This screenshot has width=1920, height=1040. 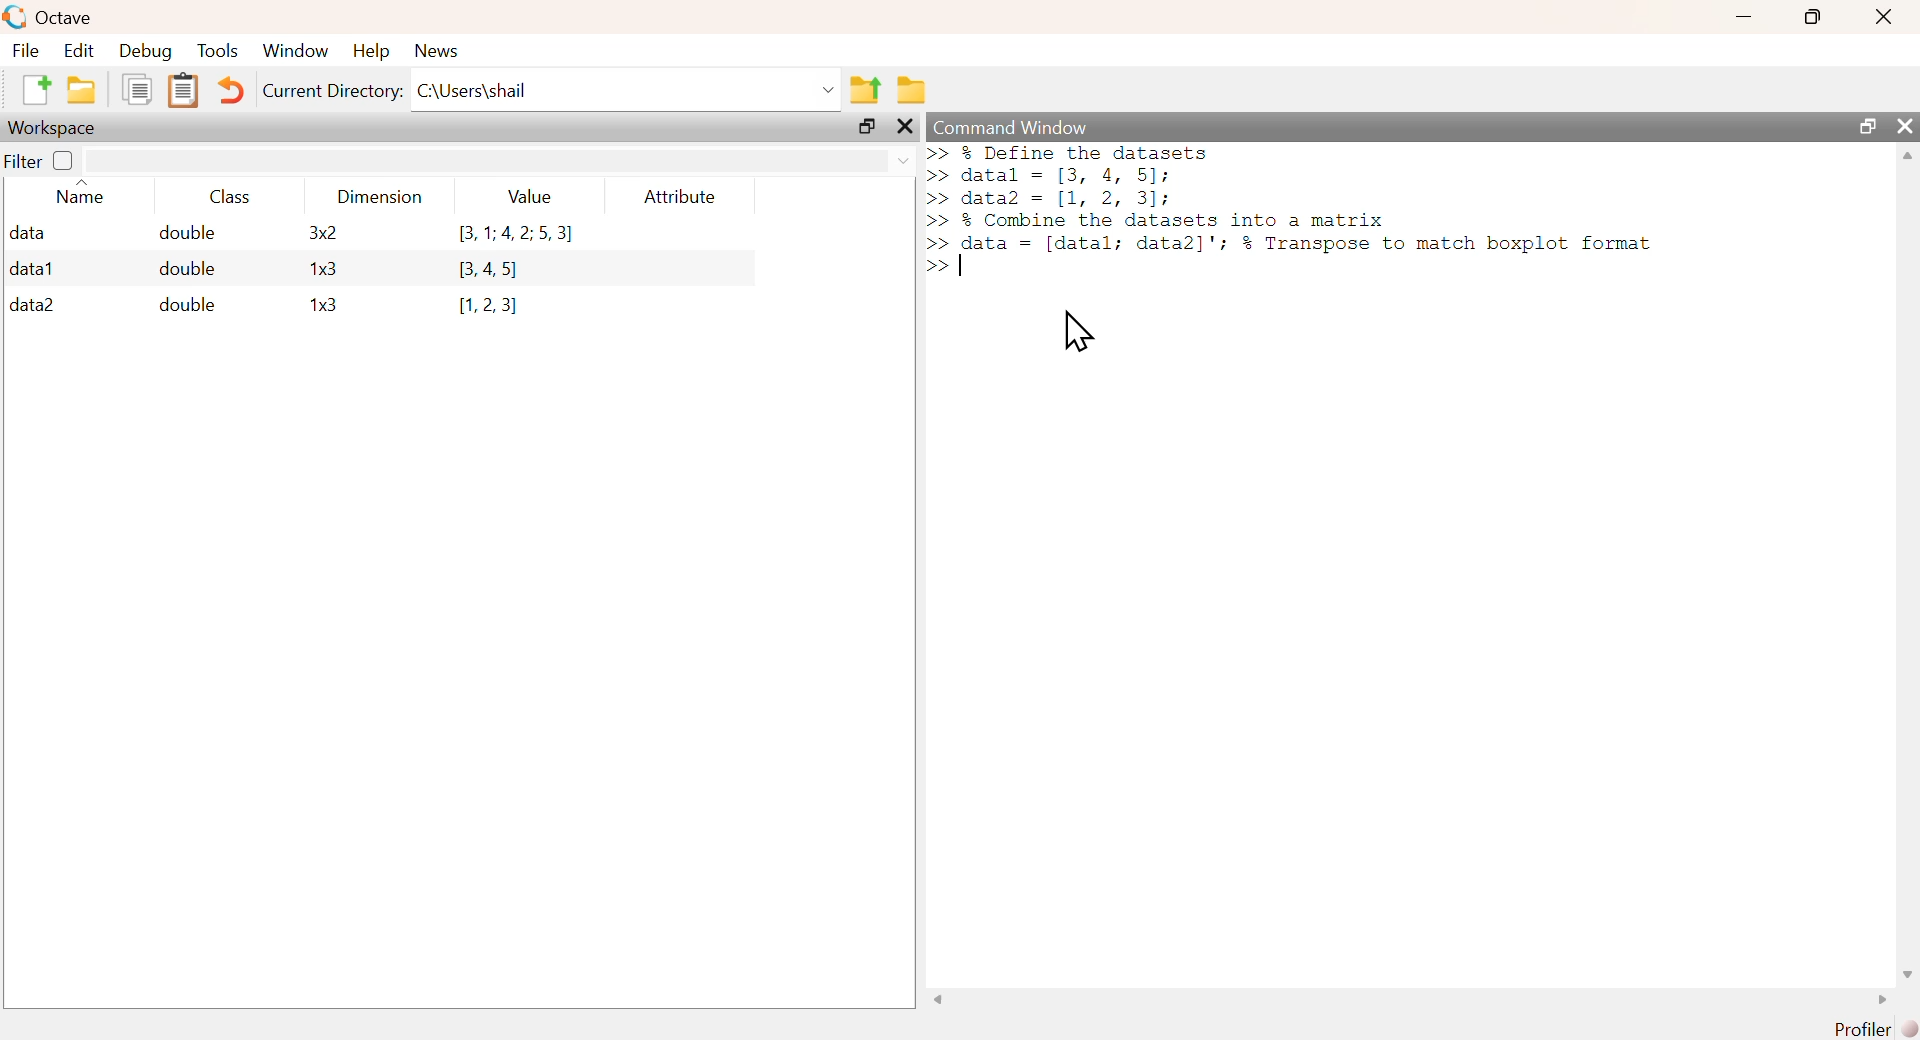 What do you see at coordinates (942, 1001) in the screenshot?
I see `scroll left` at bounding box center [942, 1001].